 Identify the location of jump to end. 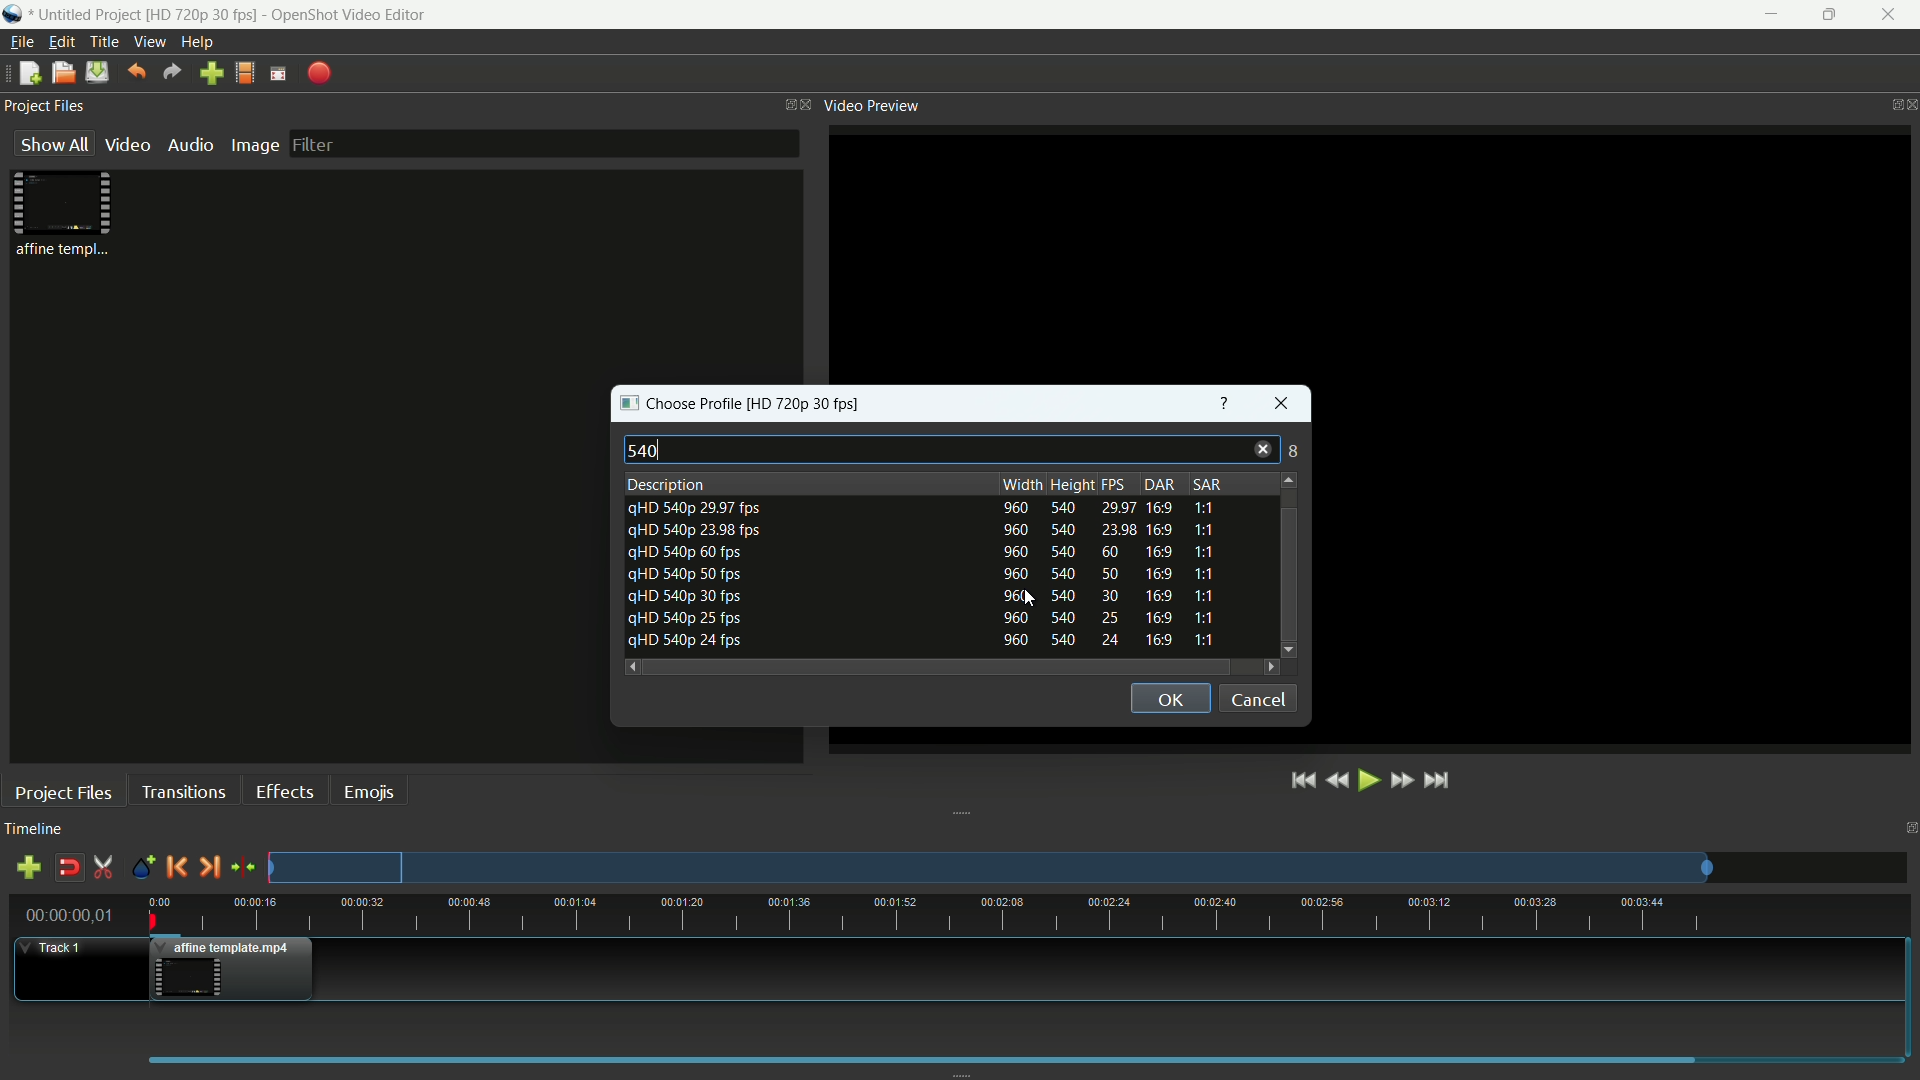
(1441, 781).